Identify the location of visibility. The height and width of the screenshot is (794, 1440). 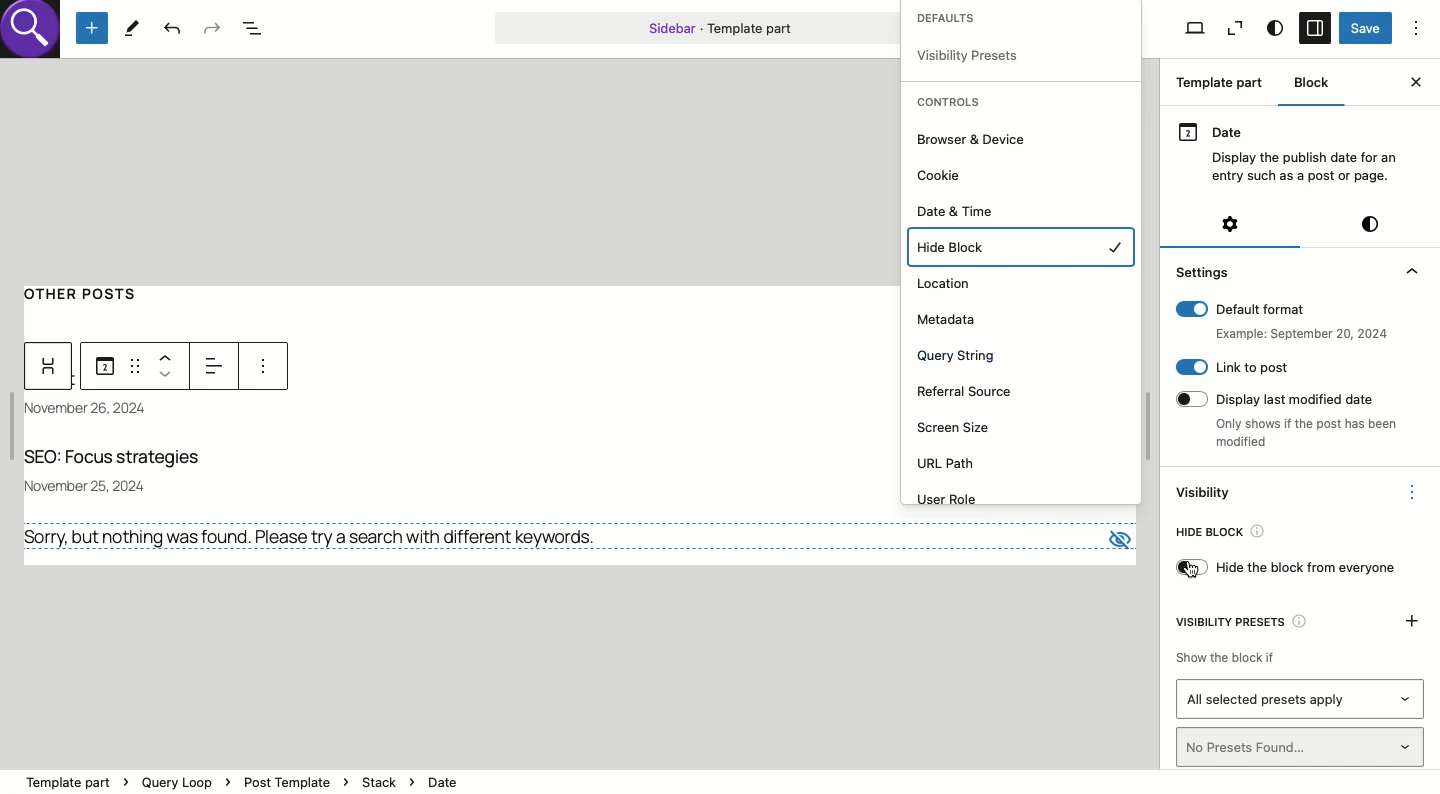
(970, 55).